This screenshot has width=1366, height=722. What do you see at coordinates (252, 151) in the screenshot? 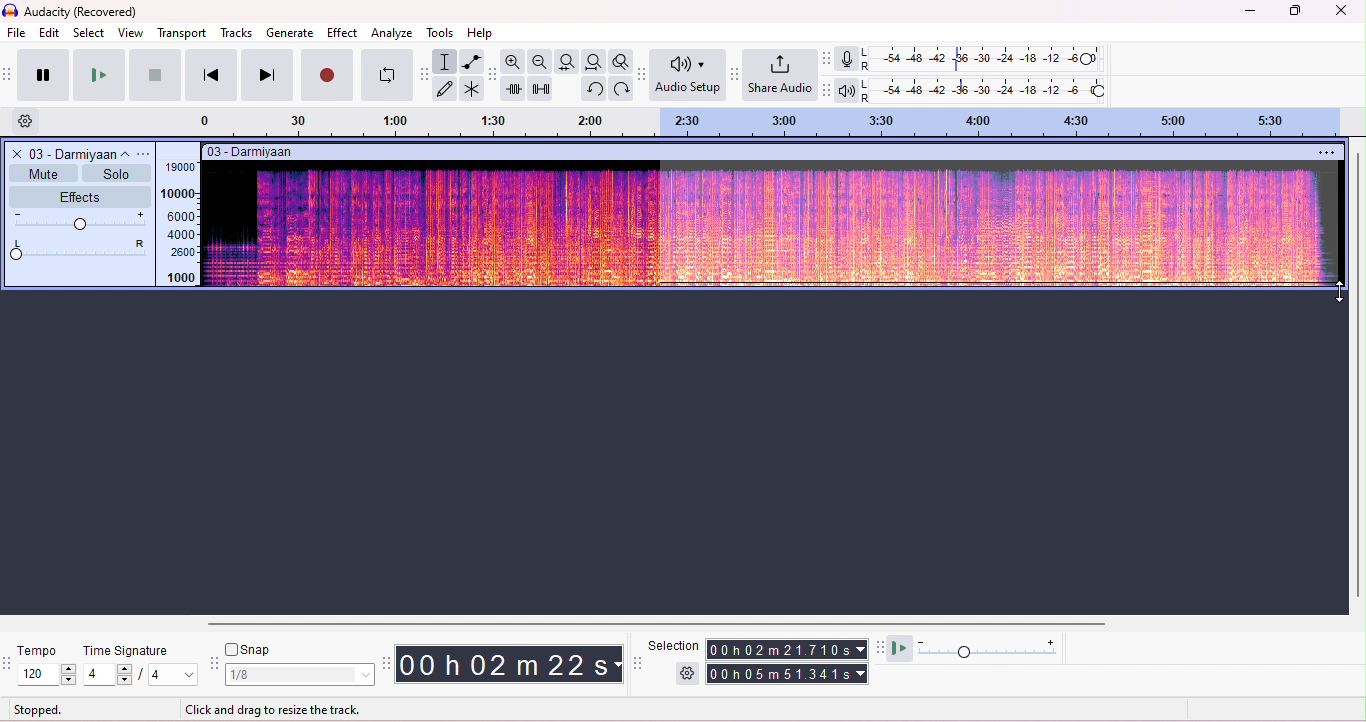
I see `track title` at bounding box center [252, 151].